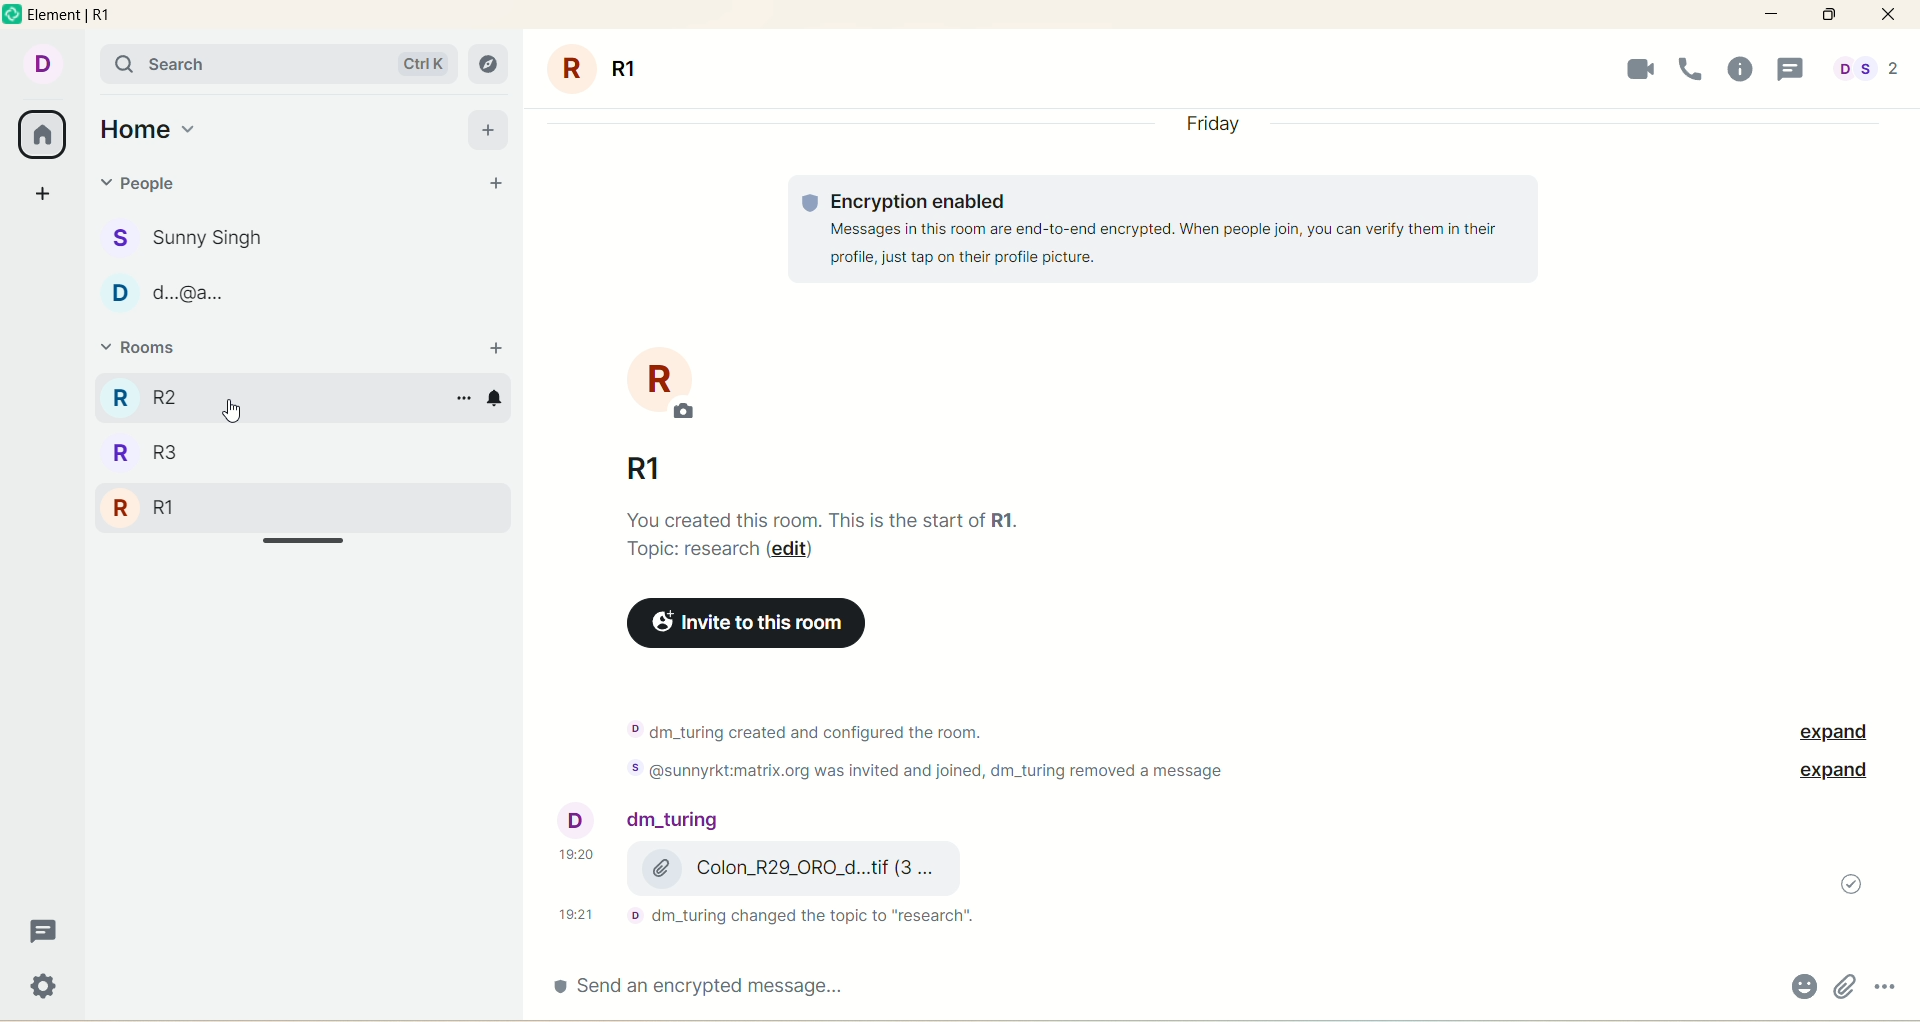  I want to click on options, so click(1888, 982).